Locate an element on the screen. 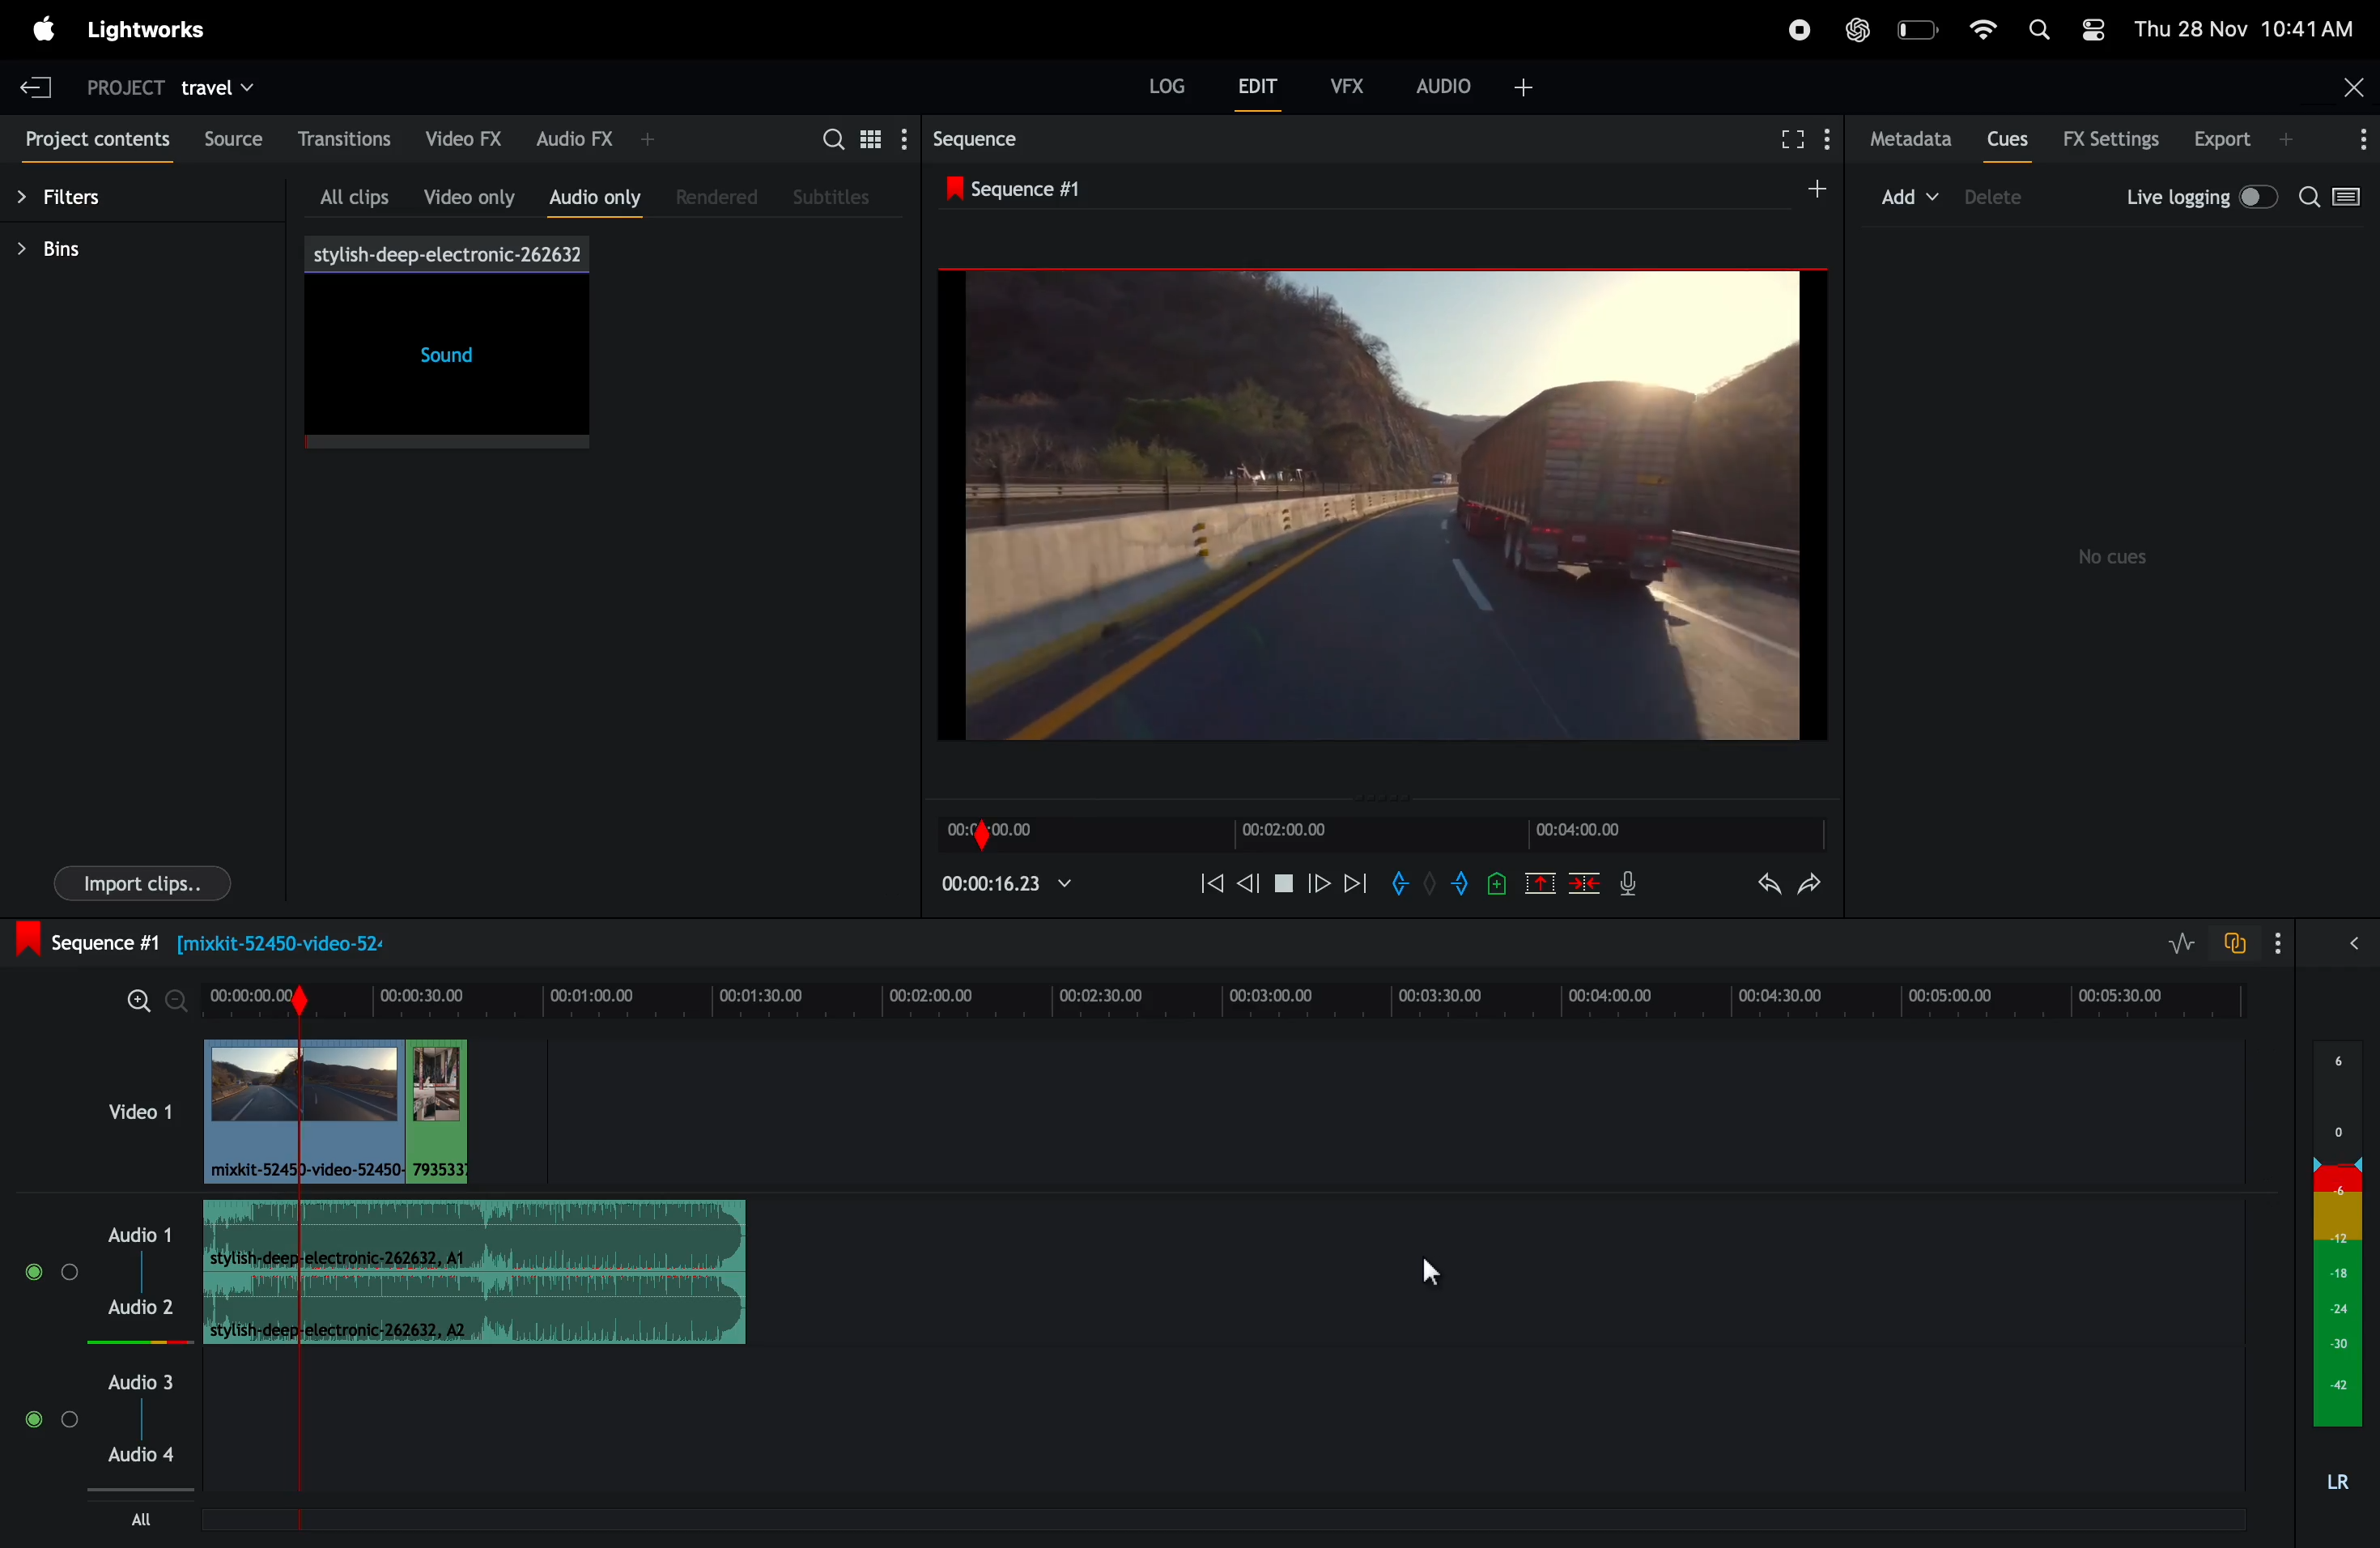  record is located at coordinates (1793, 28).